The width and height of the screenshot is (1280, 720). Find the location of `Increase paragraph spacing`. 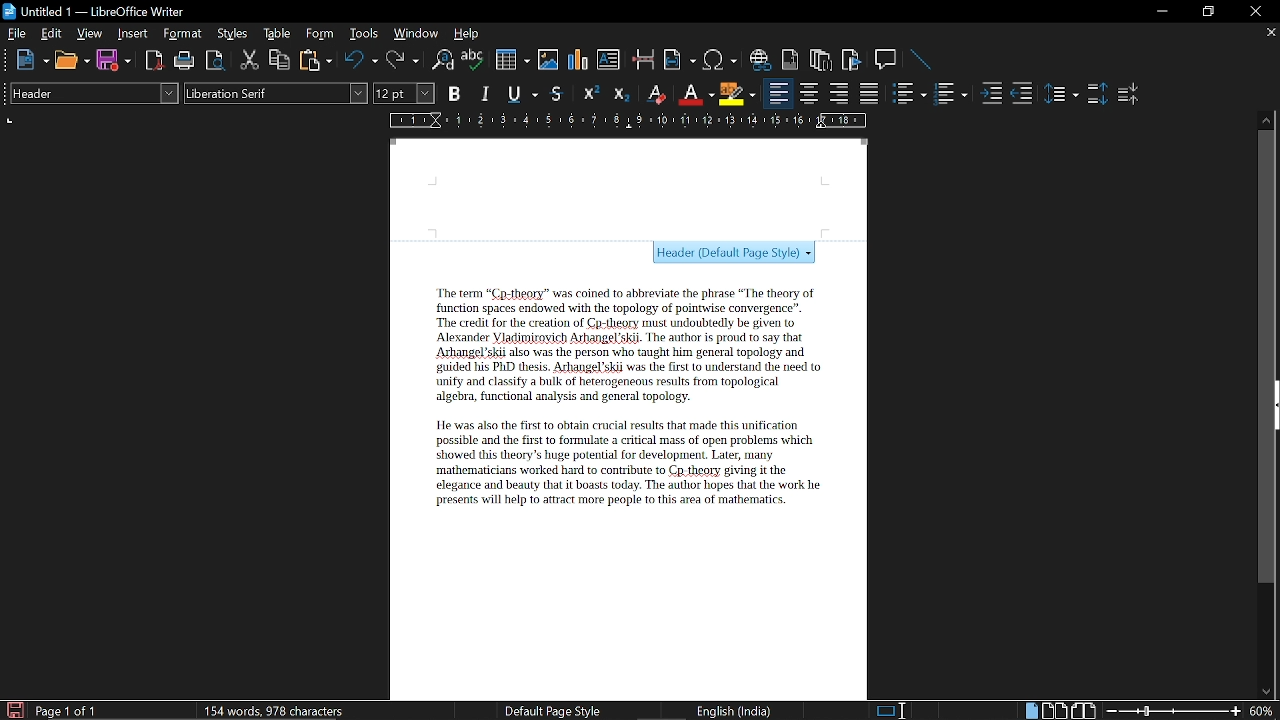

Increase paragraph spacing is located at coordinates (1097, 95).